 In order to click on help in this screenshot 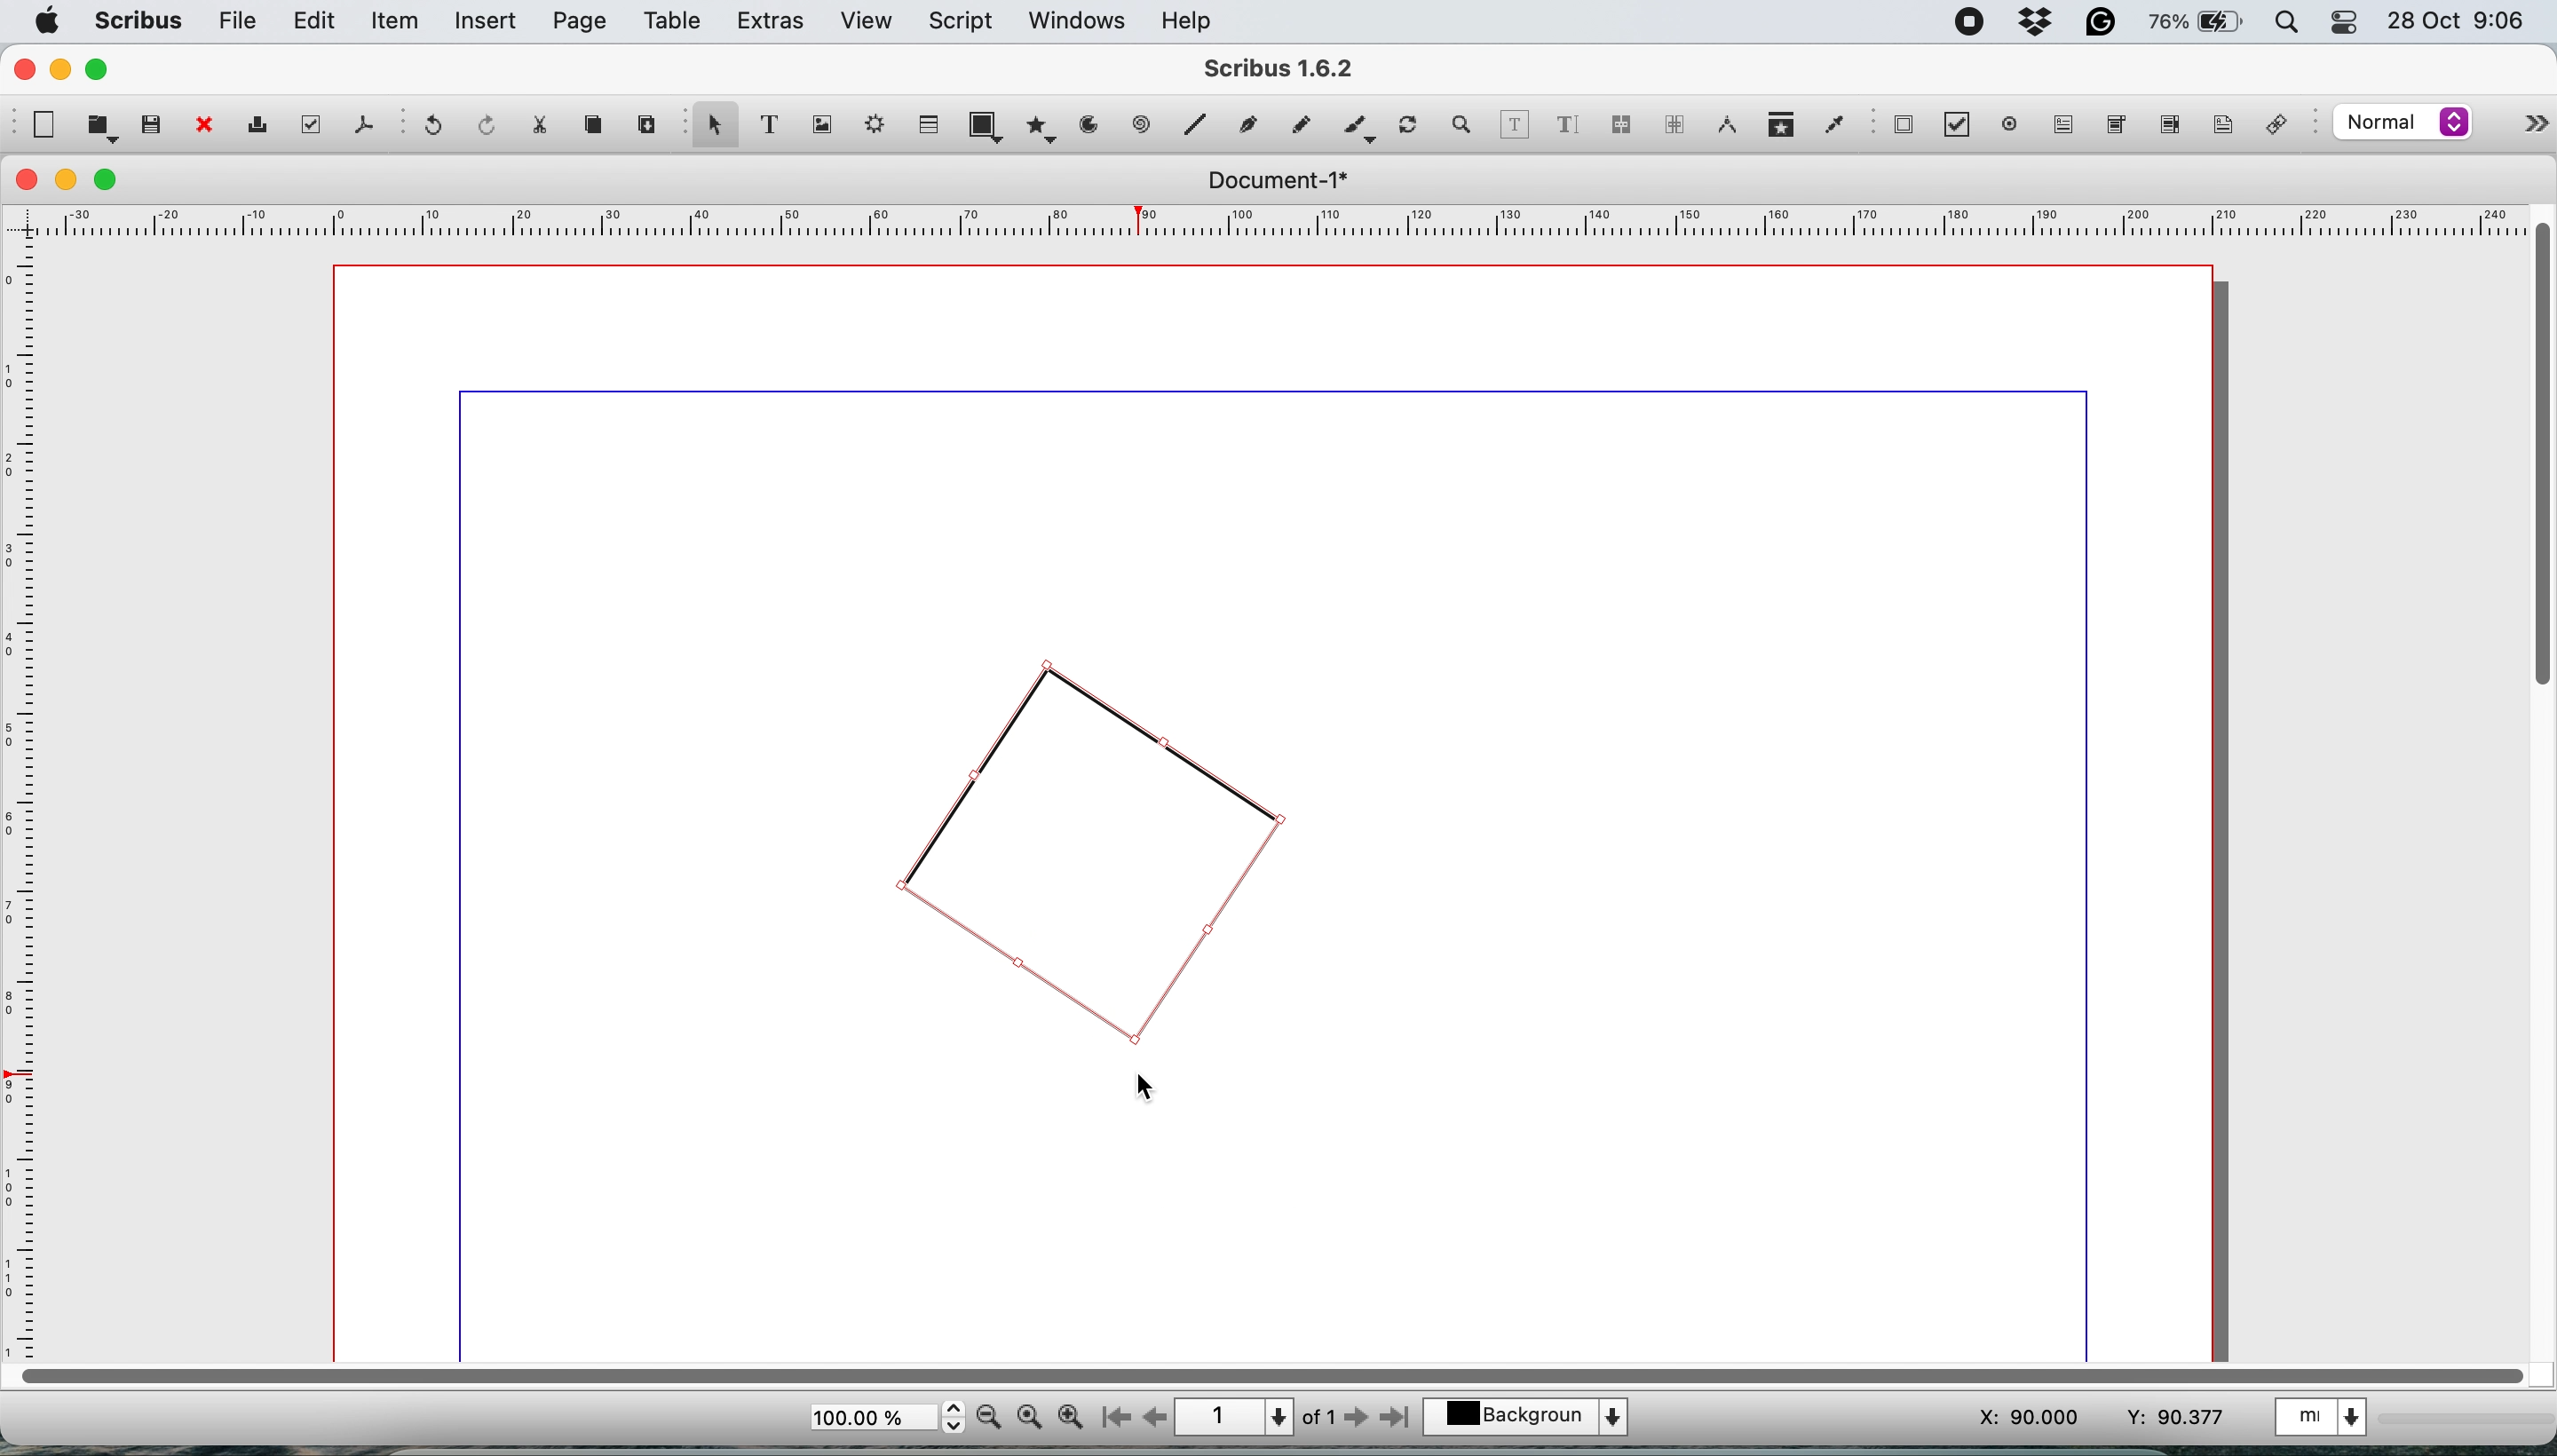, I will do `click(1195, 20)`.